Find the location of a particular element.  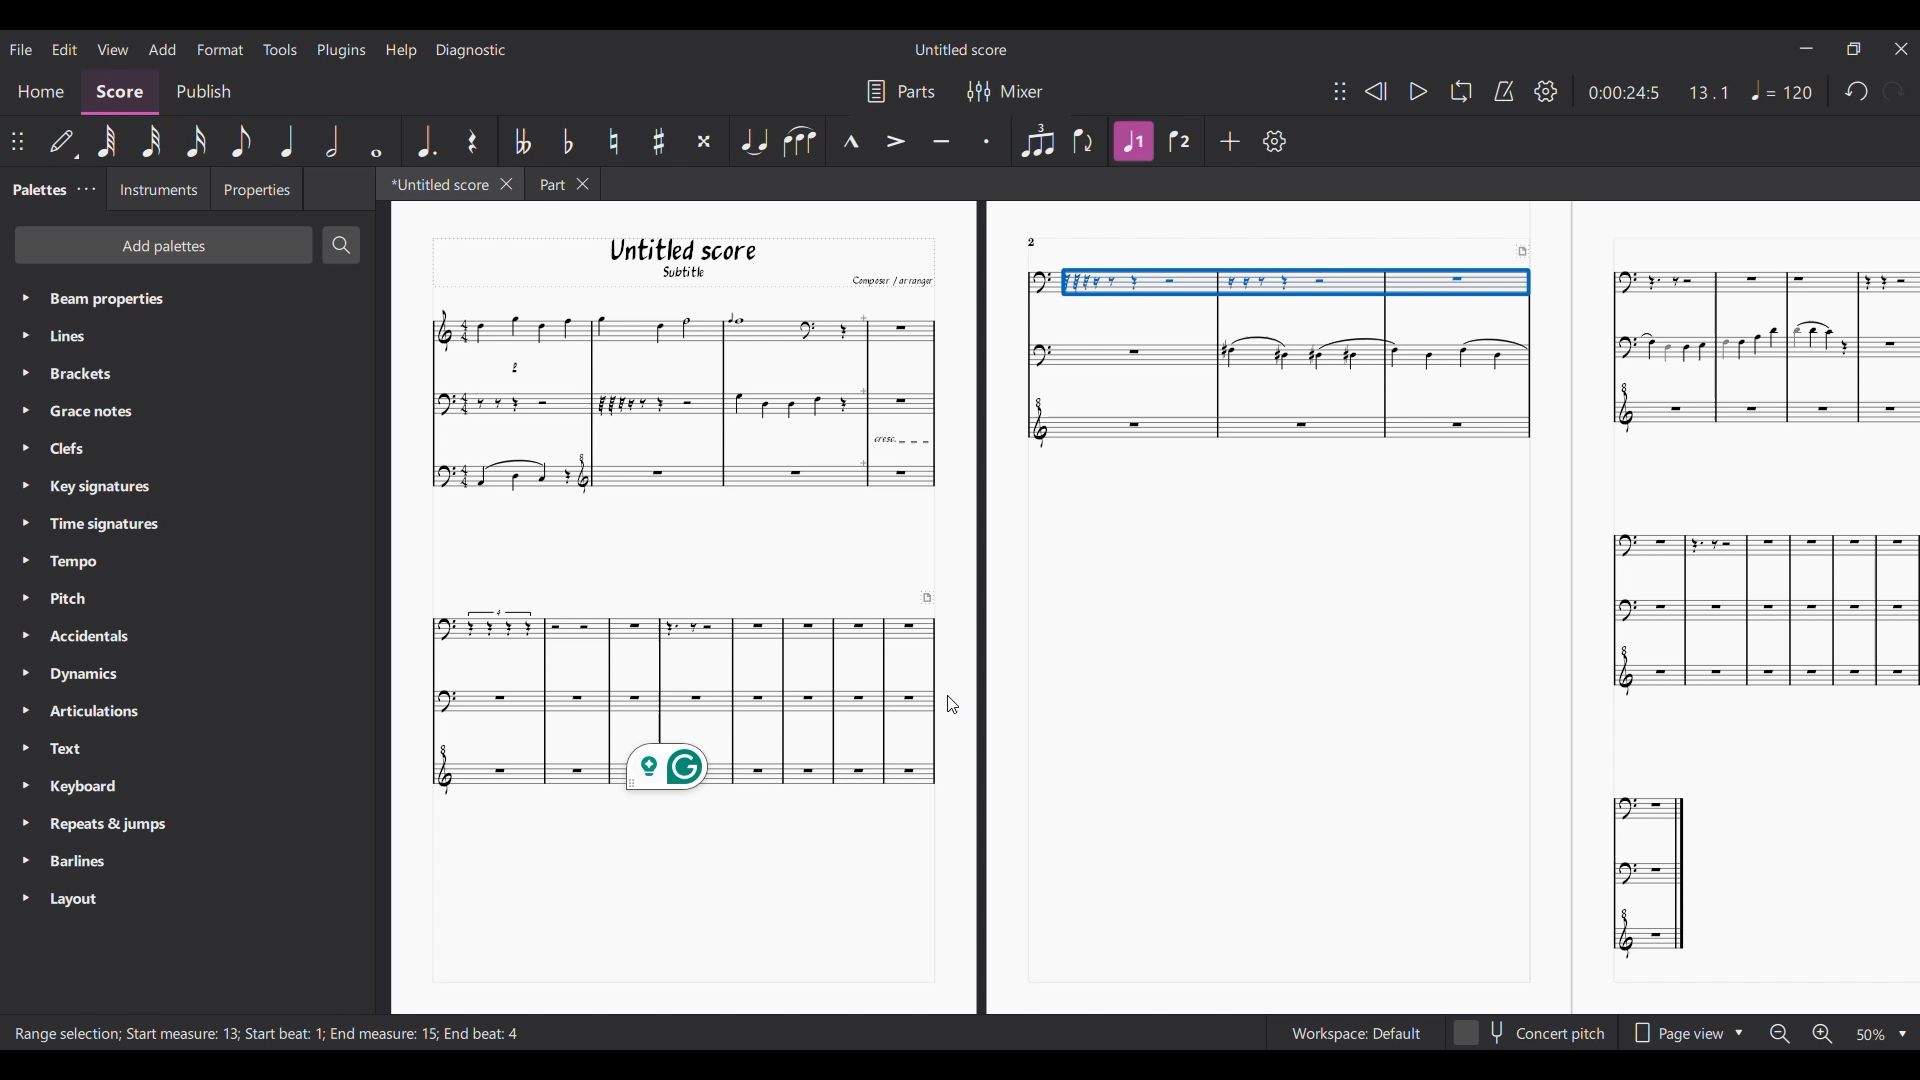

Voice 2 is located at coordinates (1180, 141).